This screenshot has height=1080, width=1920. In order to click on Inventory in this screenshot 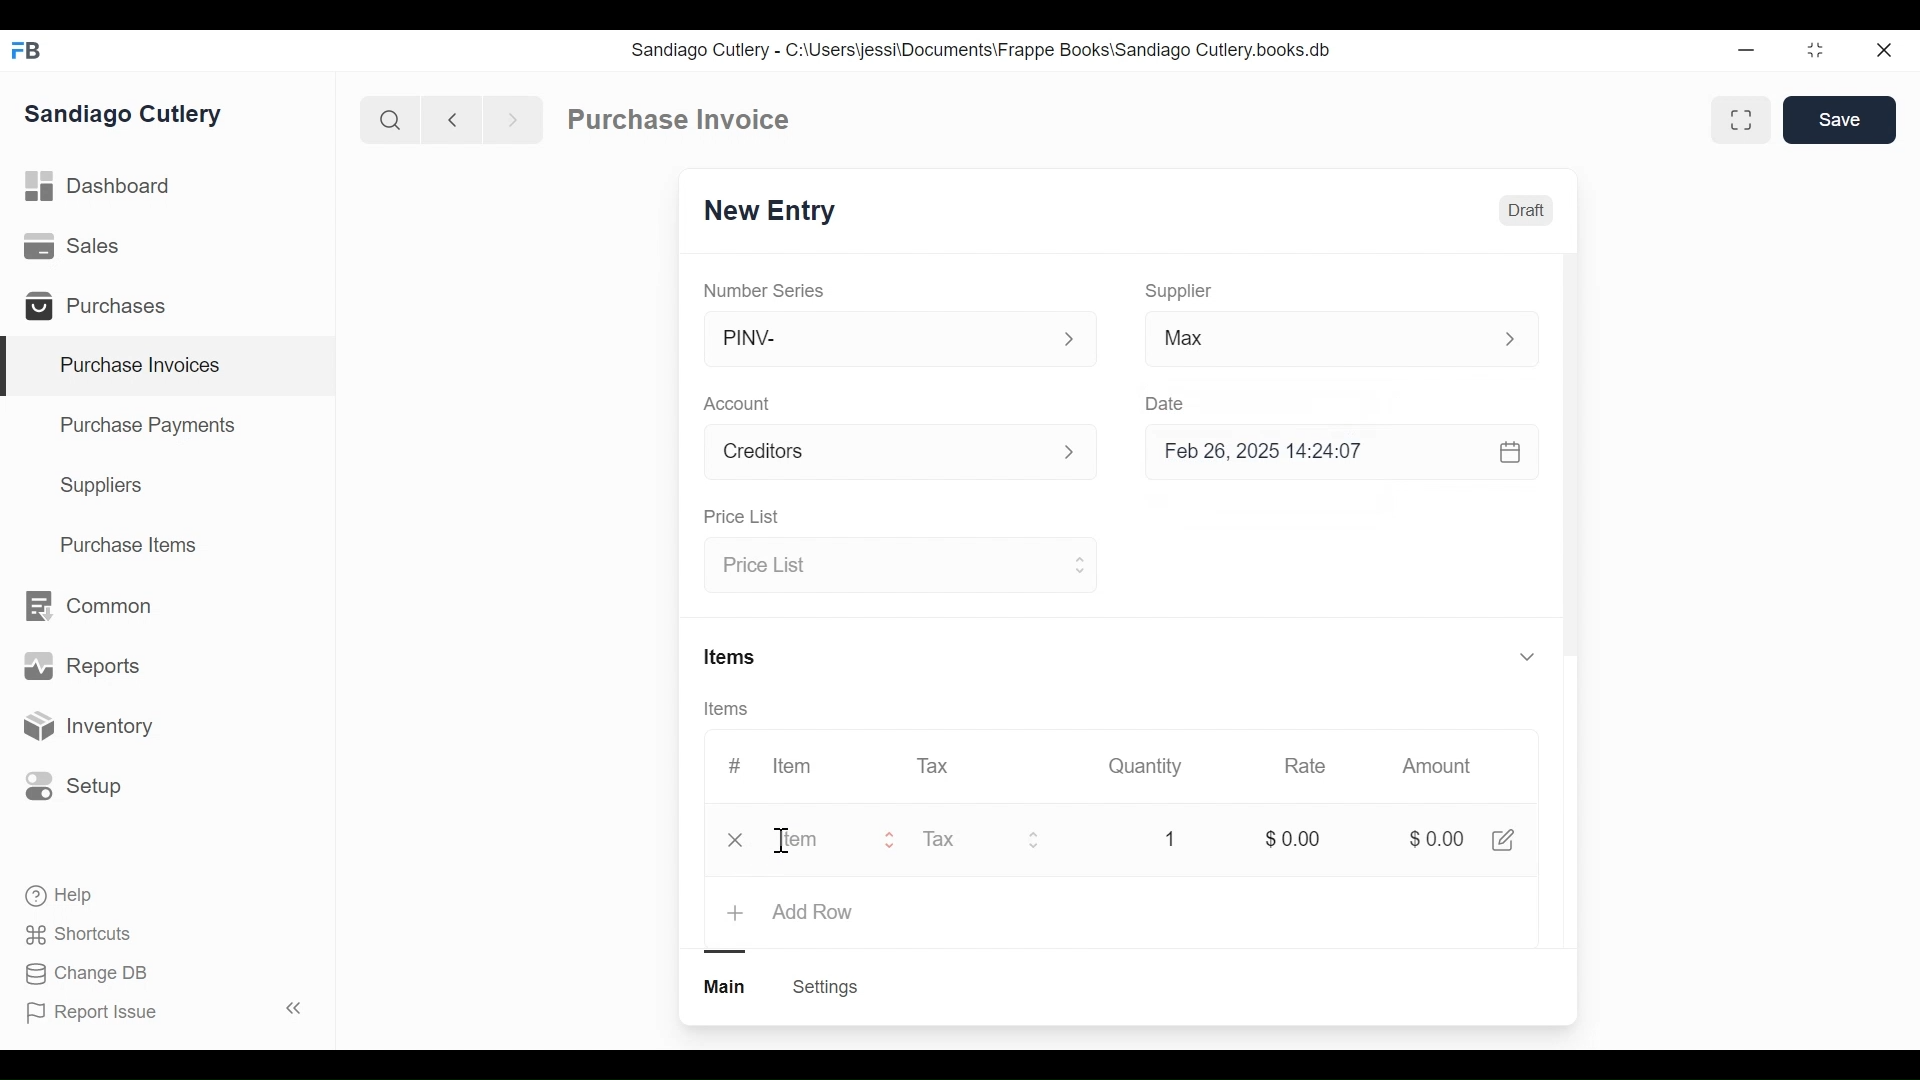, I will do `click(86, 727)`.